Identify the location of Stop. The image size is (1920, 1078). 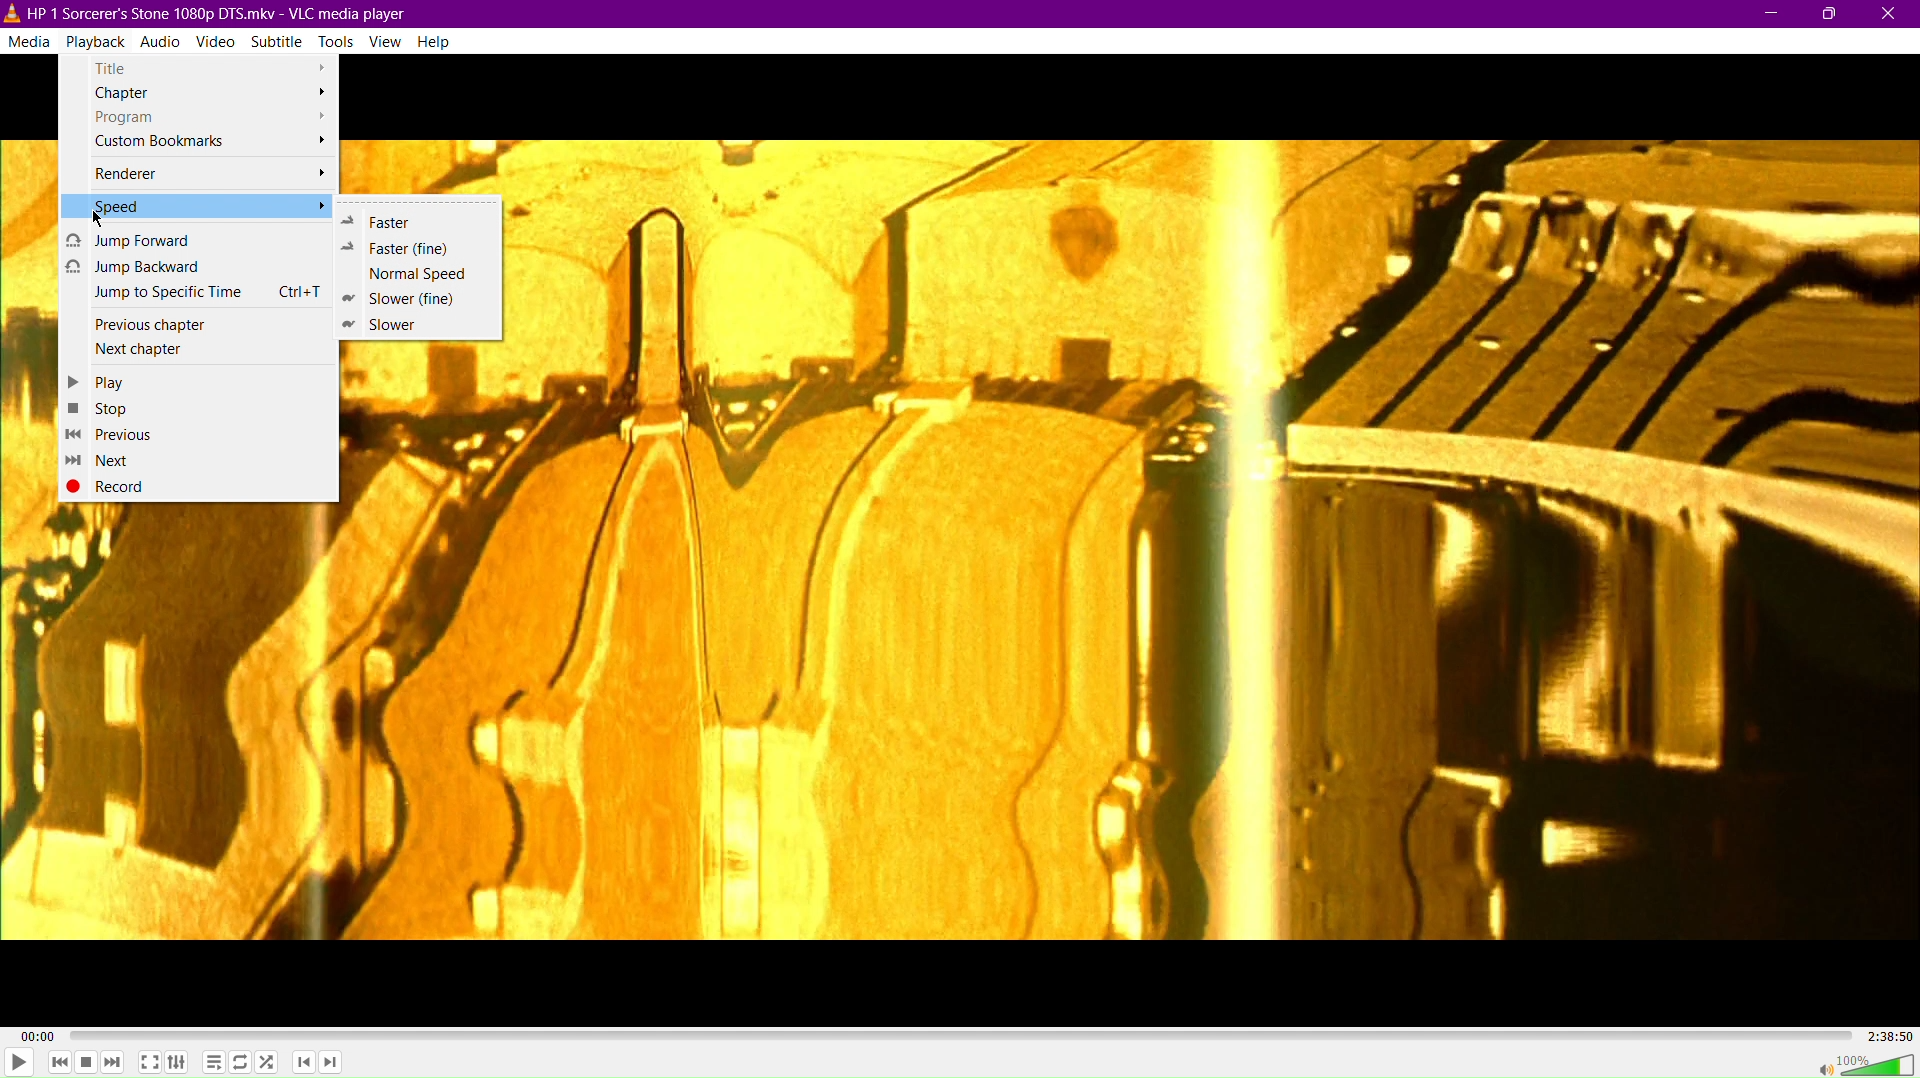
(87, 1063).